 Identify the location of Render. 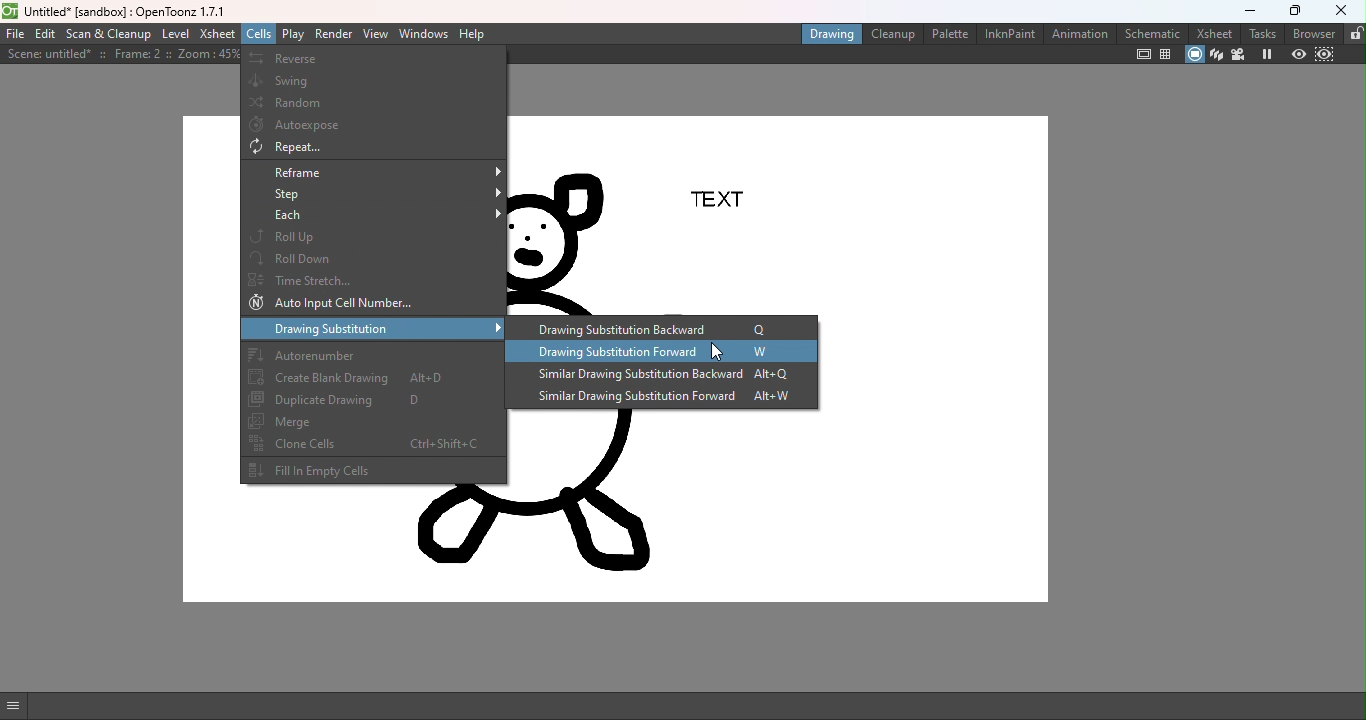
(336, 35).